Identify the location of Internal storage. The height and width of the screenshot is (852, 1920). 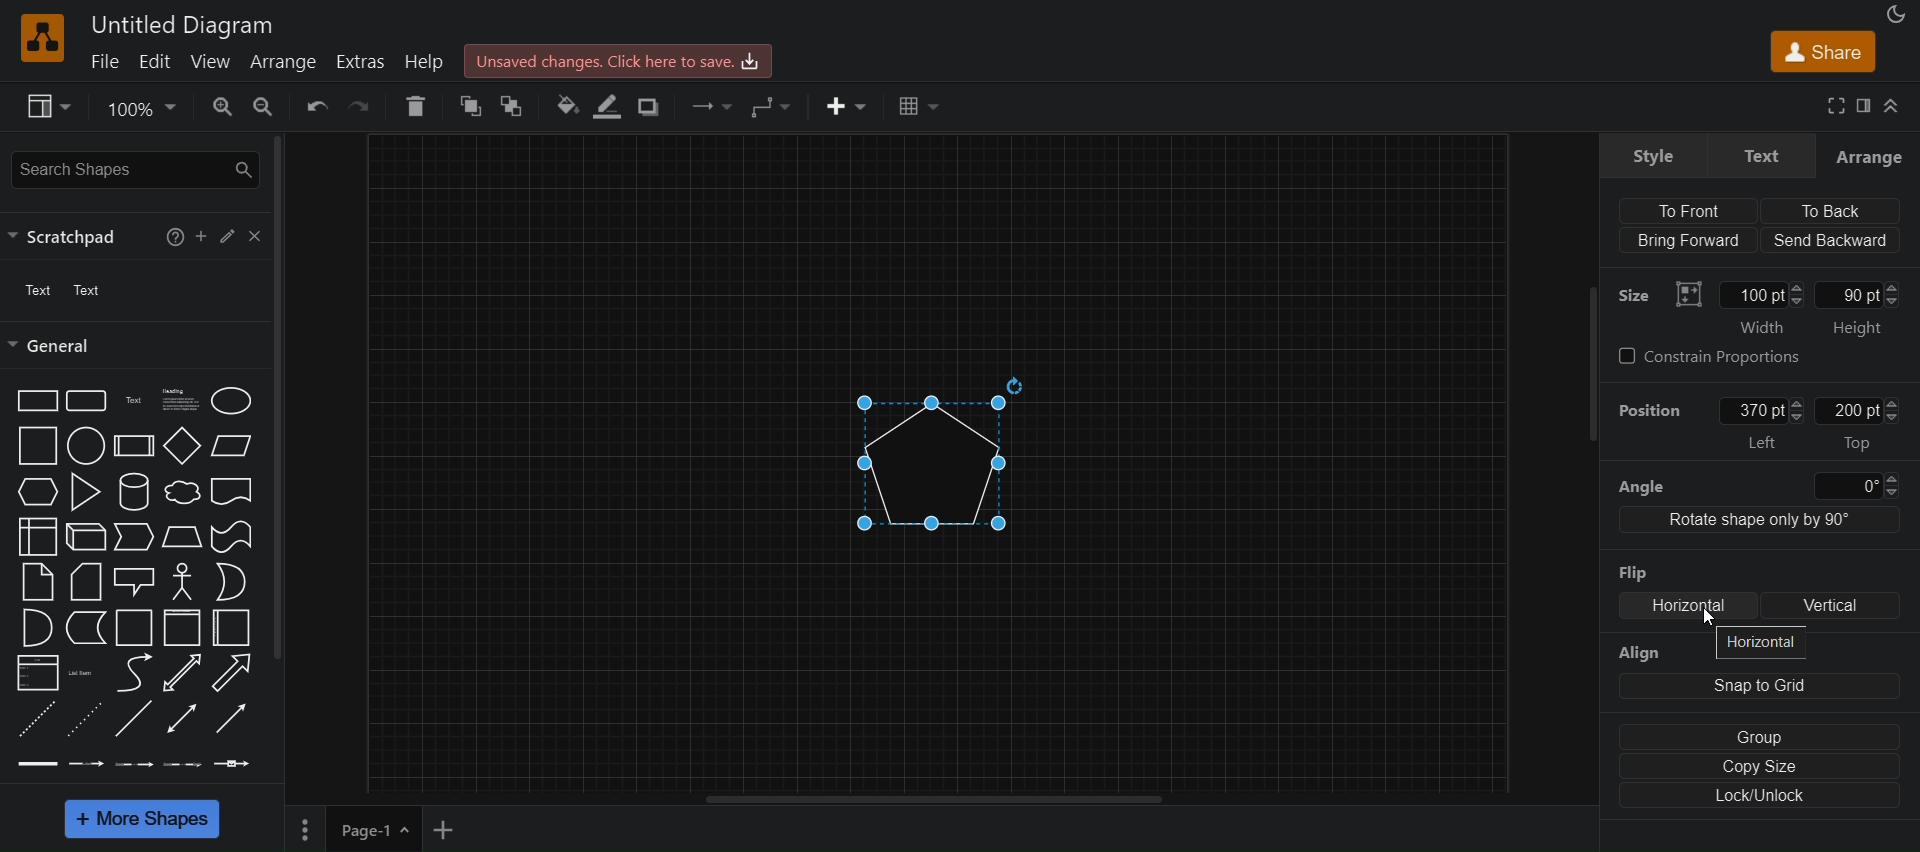
(37, 537).